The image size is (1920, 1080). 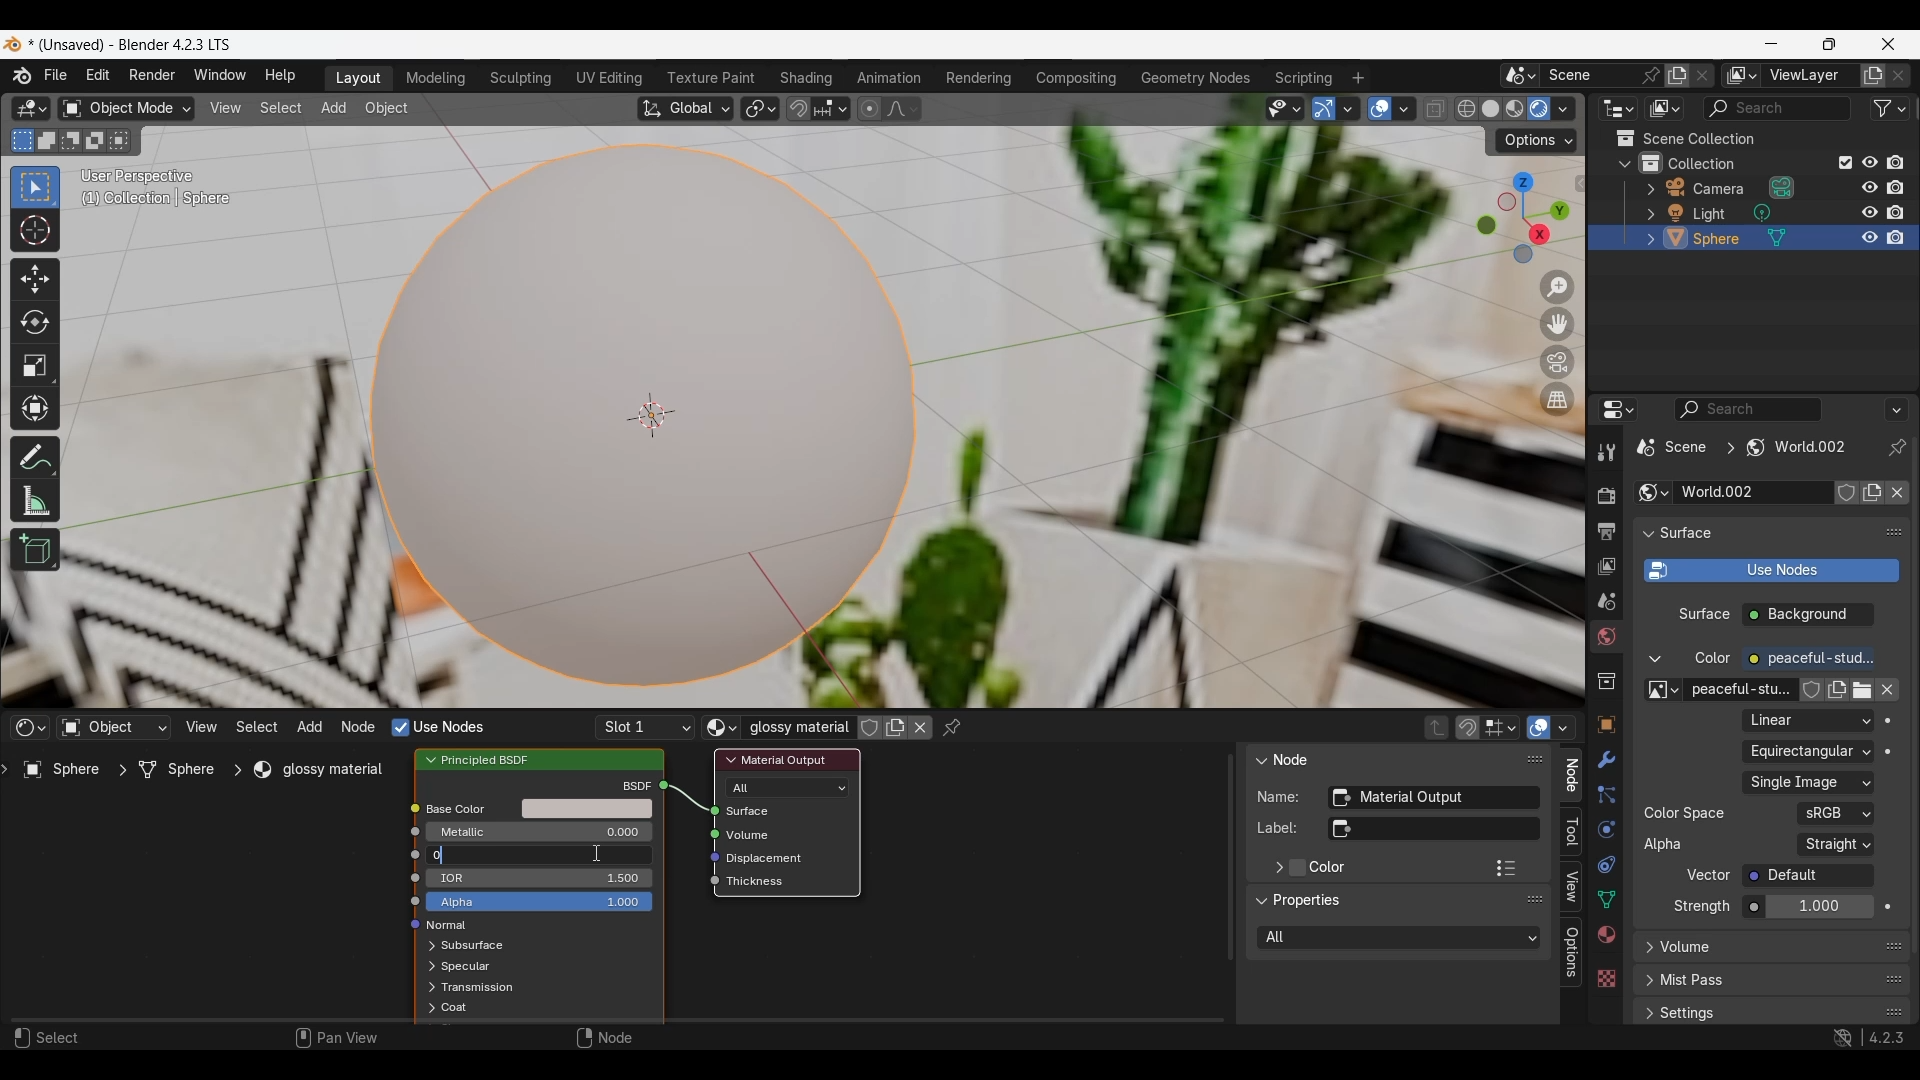 I want to click on Select, so click(x=49, y=1037).